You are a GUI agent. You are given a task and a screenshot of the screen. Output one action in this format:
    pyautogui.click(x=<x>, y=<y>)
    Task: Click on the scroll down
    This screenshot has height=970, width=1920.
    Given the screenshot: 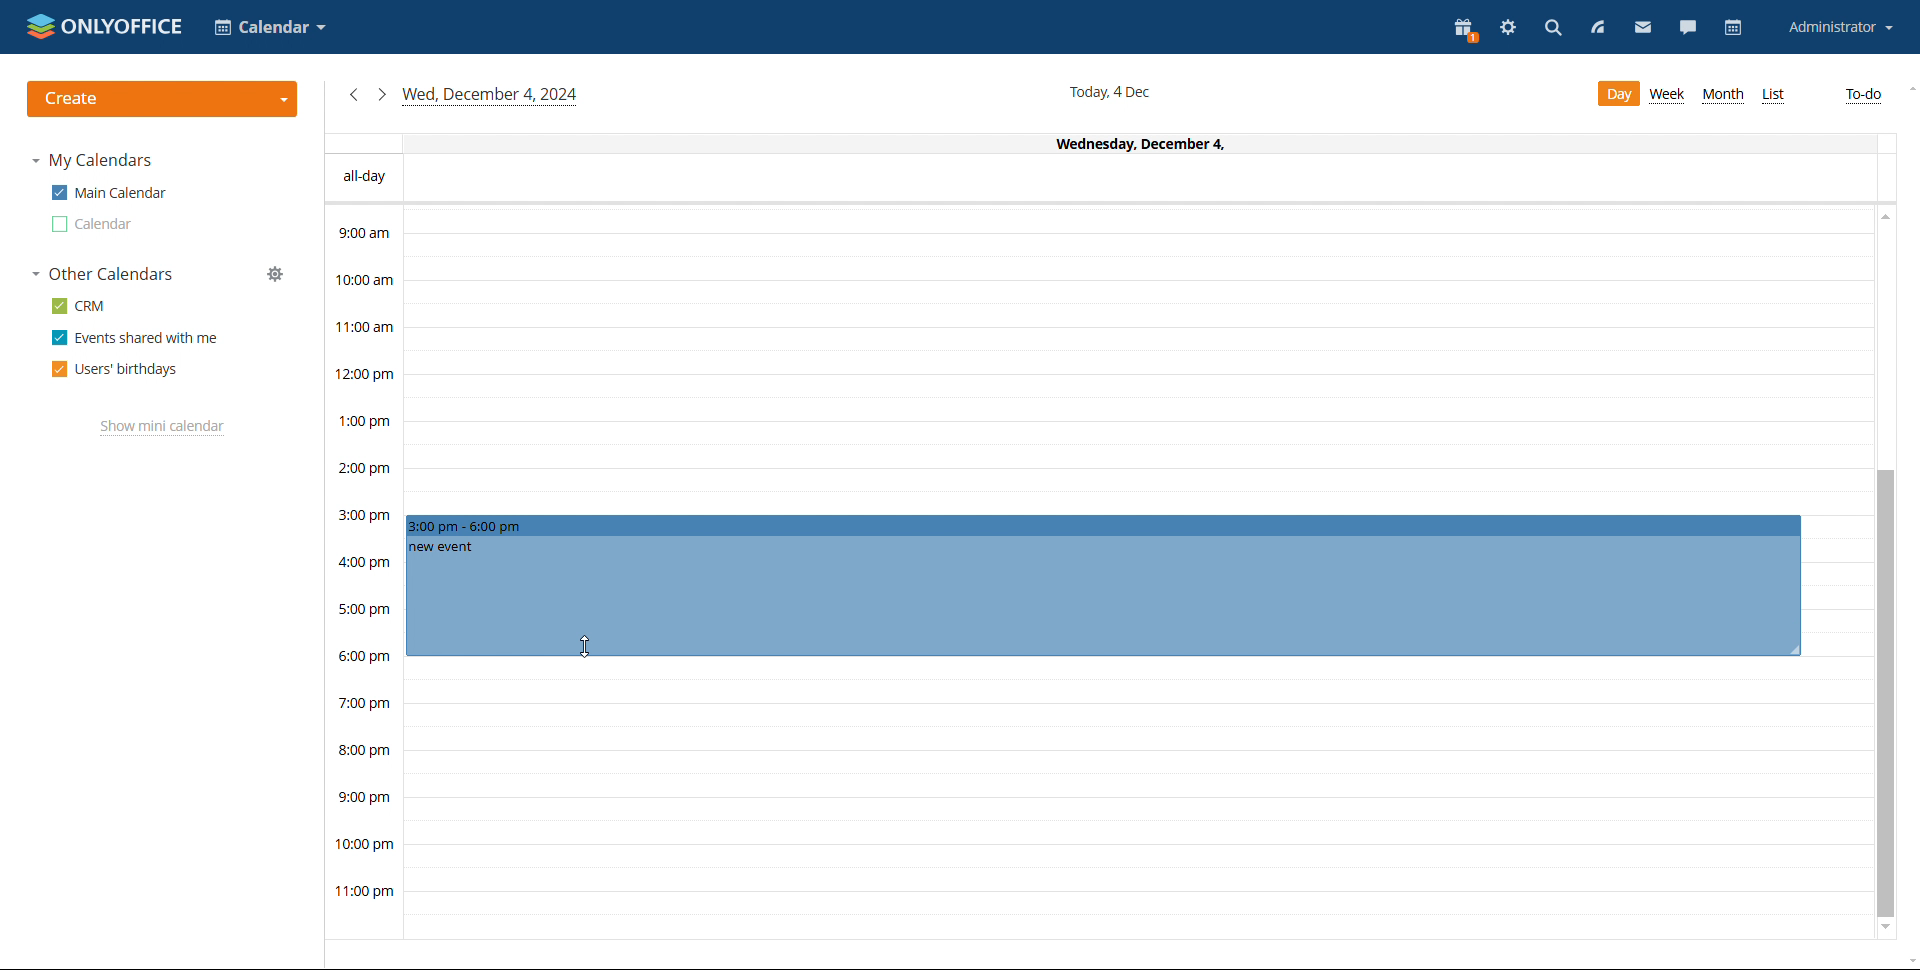 What is the action you would take?
    pyautogui.click(x=1908, y=959)
    